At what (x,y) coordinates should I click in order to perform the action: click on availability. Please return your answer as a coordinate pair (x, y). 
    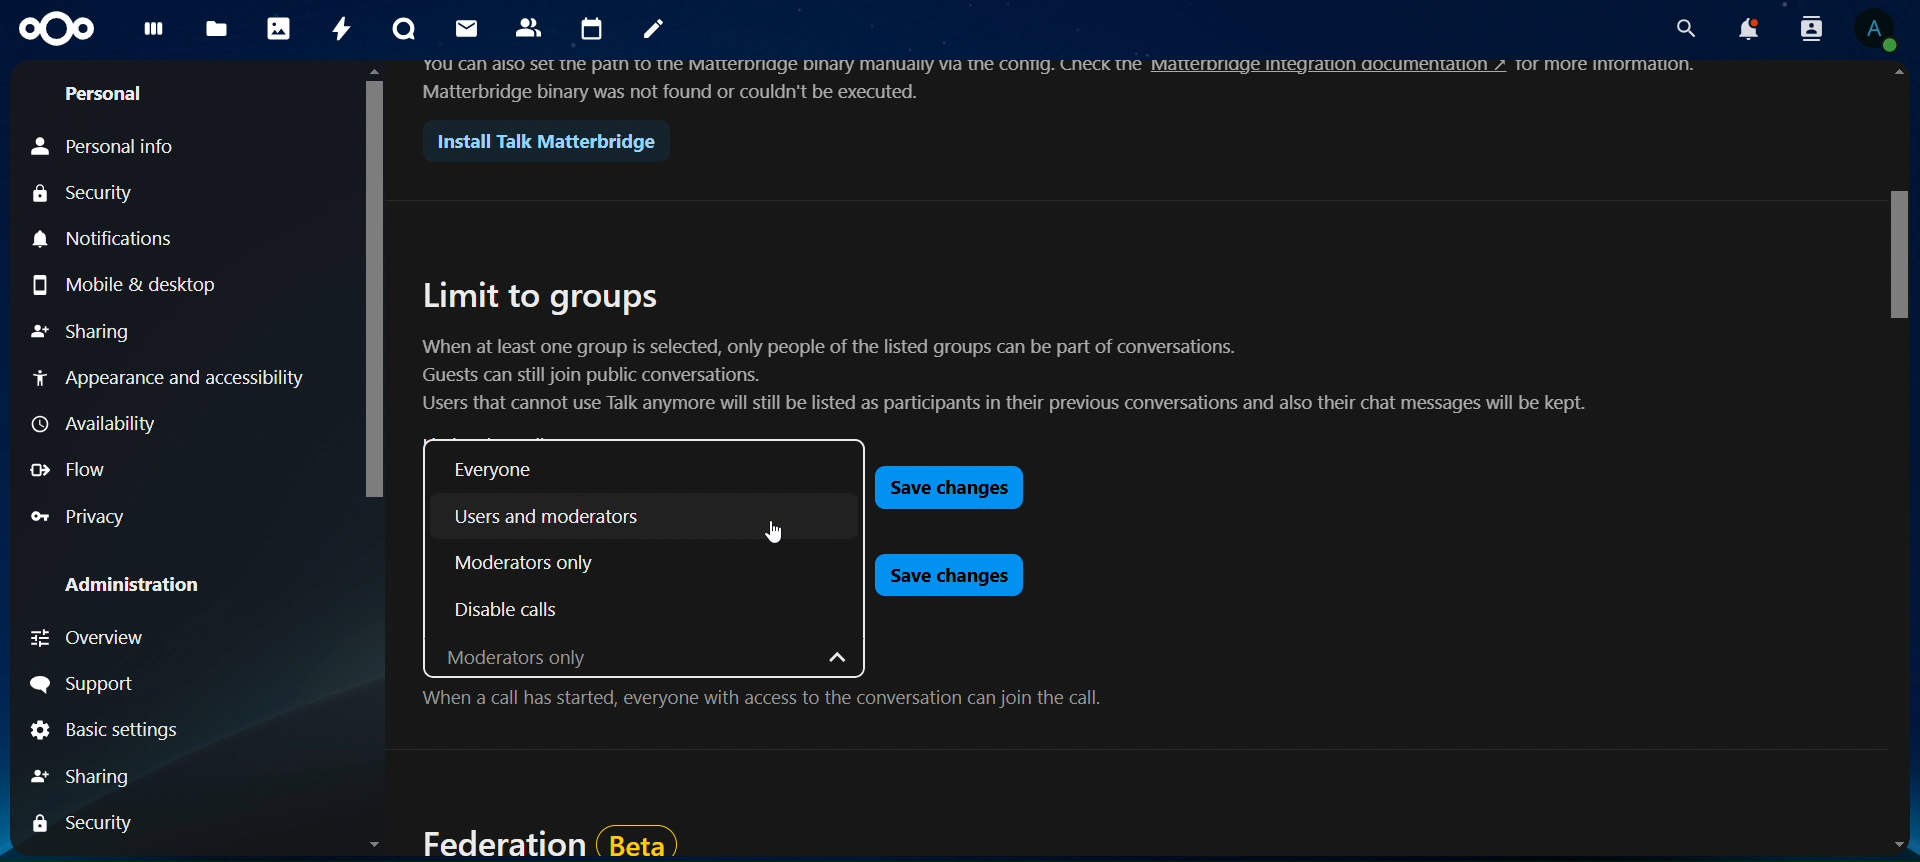
    Looking at the image, I should click on (97, 425).